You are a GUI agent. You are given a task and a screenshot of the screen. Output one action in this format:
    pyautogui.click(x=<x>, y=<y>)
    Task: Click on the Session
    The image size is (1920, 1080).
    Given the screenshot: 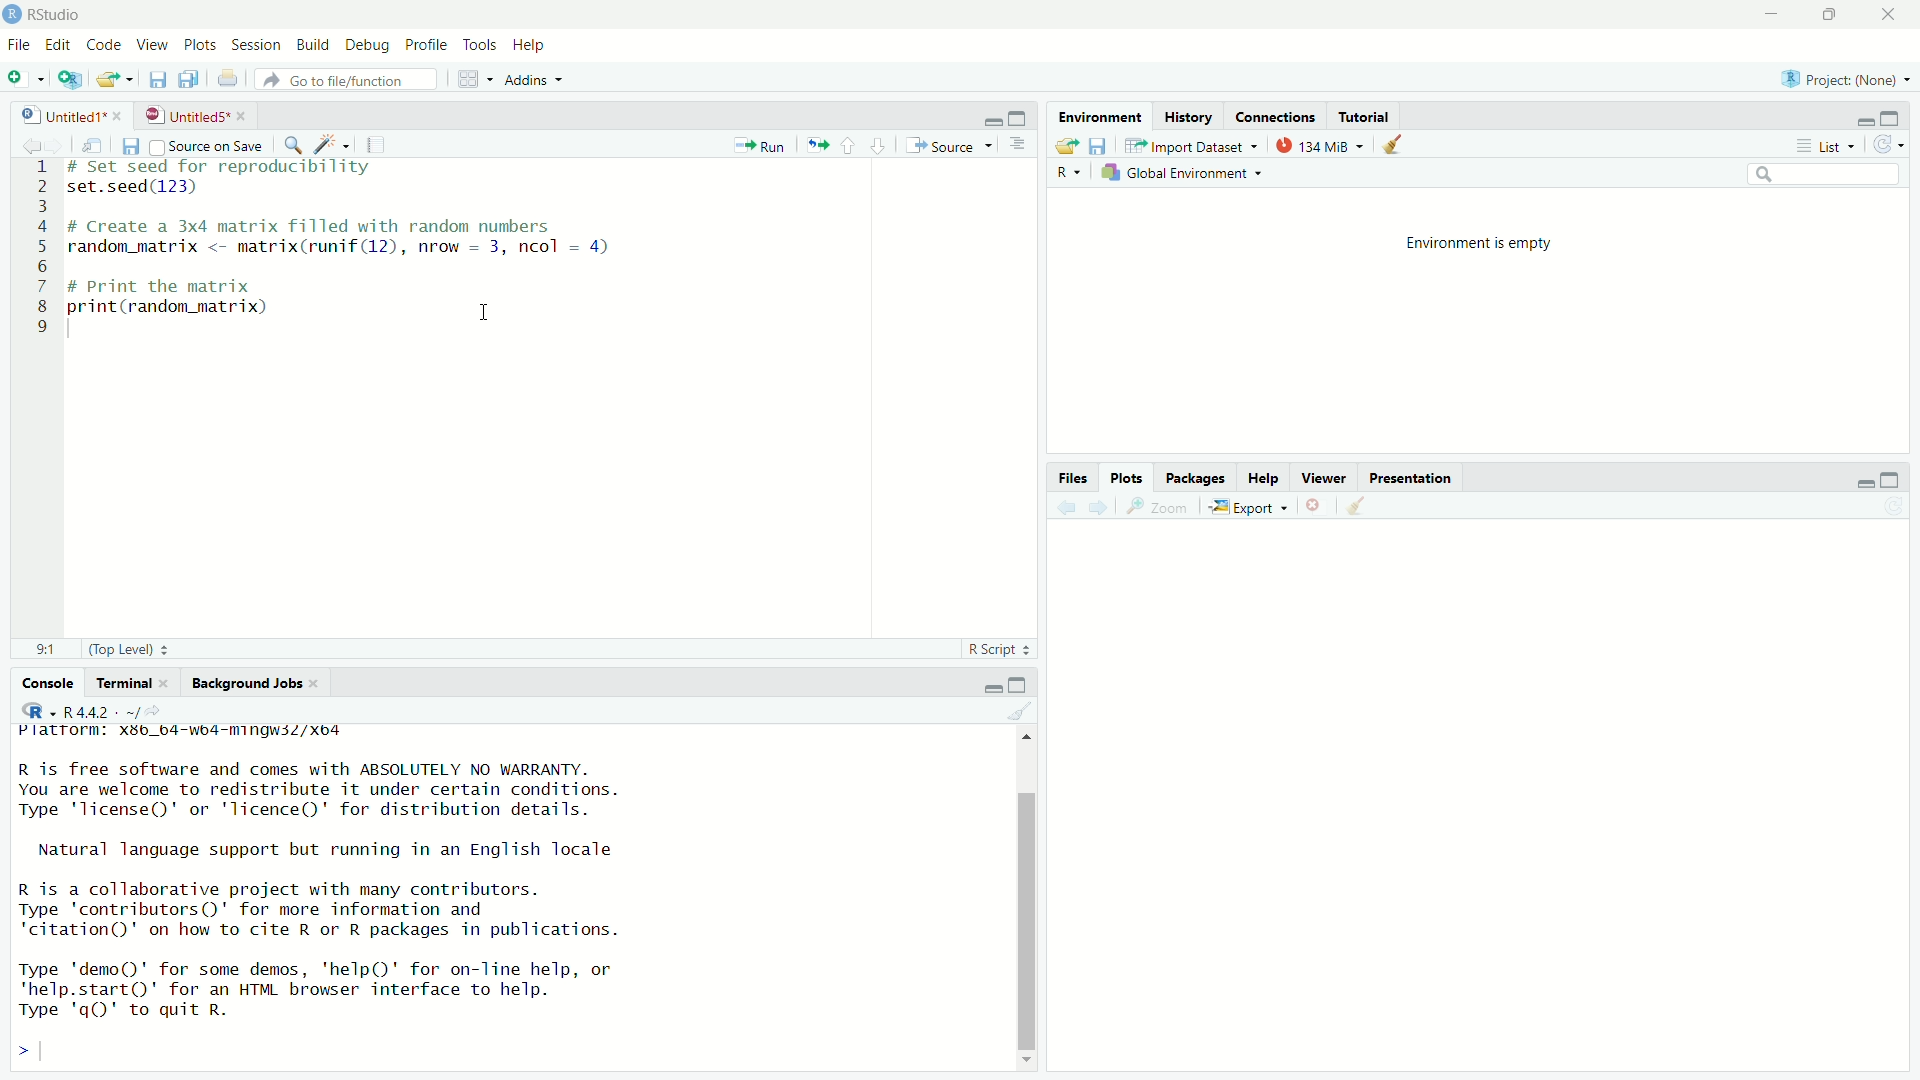 What is the action you would take?
    pyautogui.click(x=262, y=47)
    